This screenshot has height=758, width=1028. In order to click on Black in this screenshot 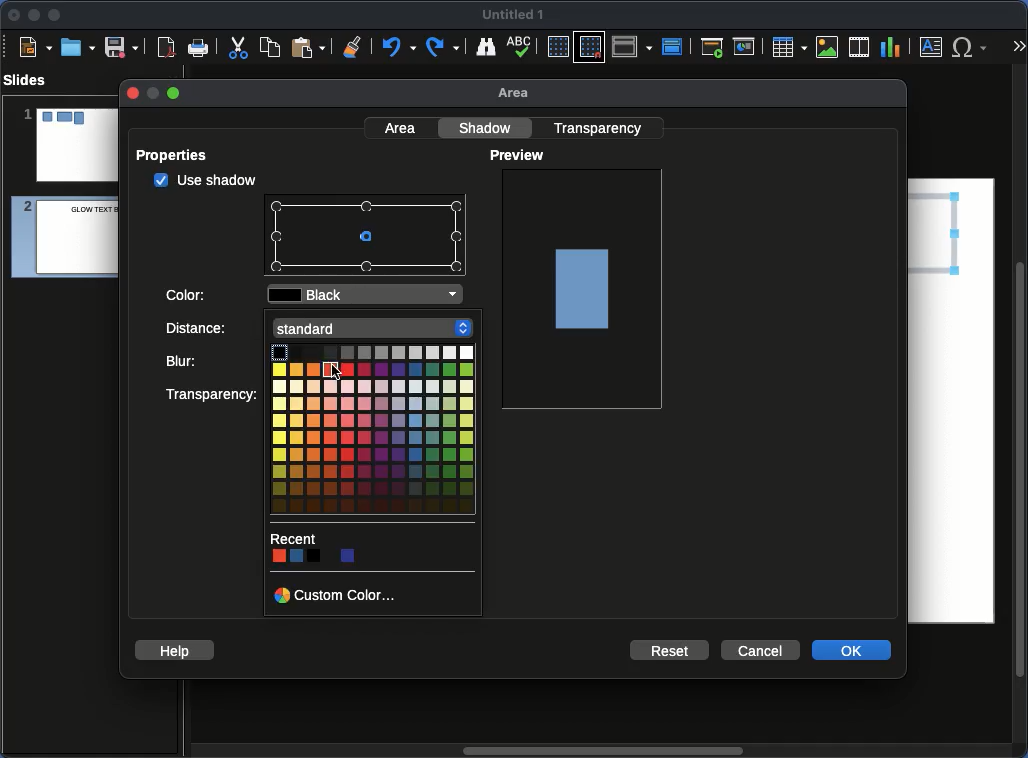, I will do `click(369, 296)`.